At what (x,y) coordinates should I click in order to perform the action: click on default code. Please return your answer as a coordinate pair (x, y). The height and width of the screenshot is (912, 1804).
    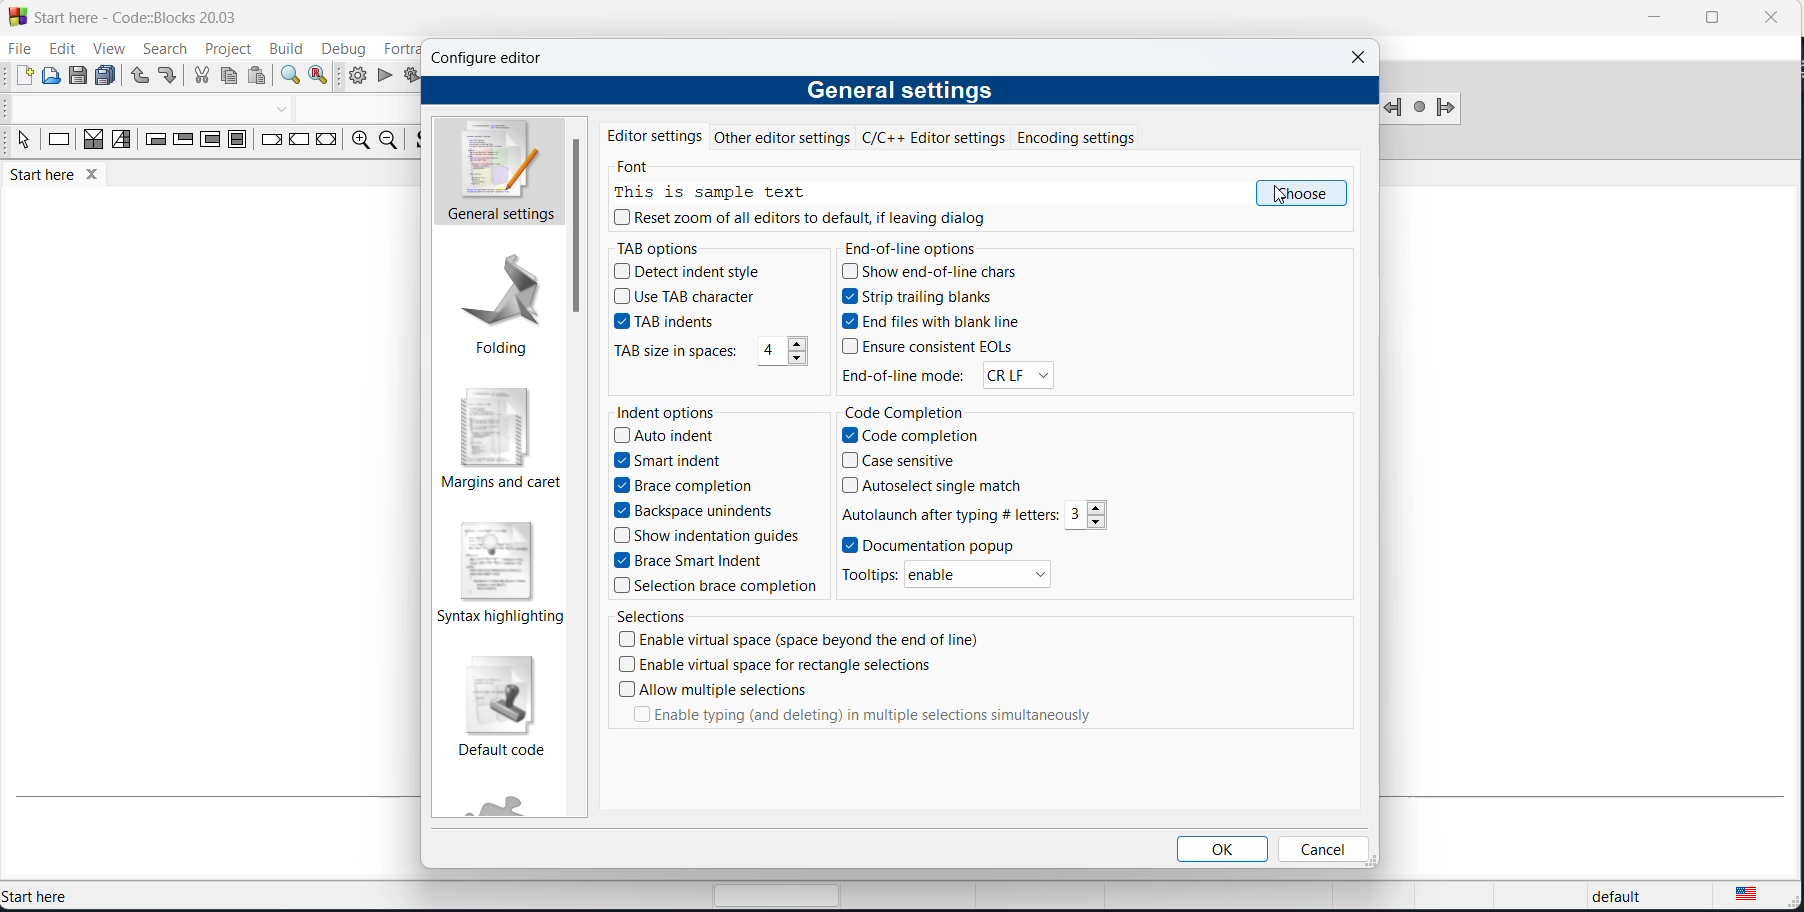
    Looking at the image, I should click on (506, 705).